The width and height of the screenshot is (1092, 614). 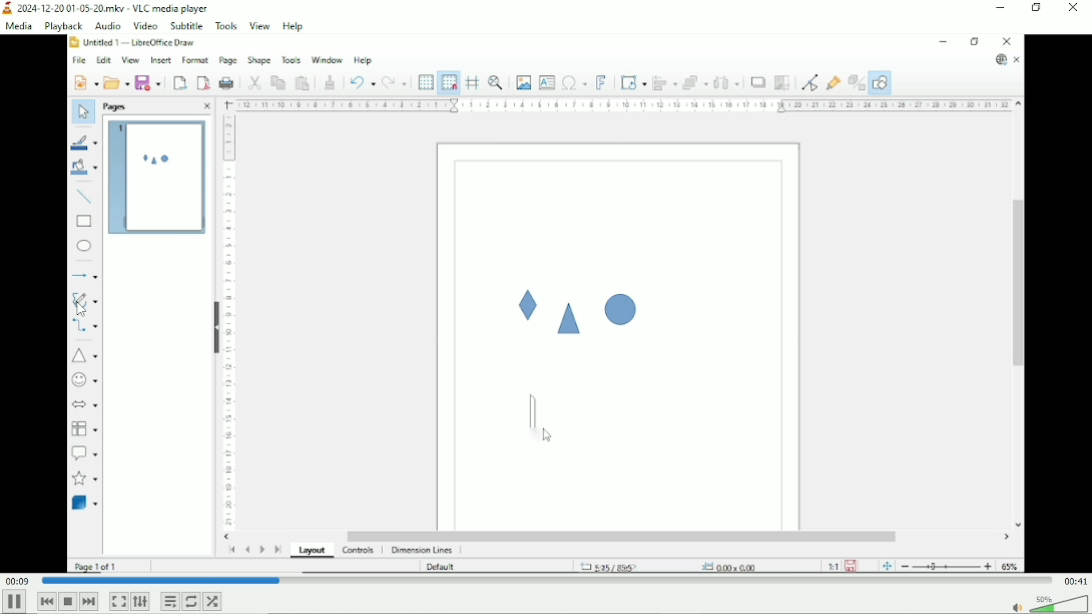 What do you see at coordinates (119, 601) in the screenshot?
I see `Toggle video in fullscreen` at bounding box center [119, 601].